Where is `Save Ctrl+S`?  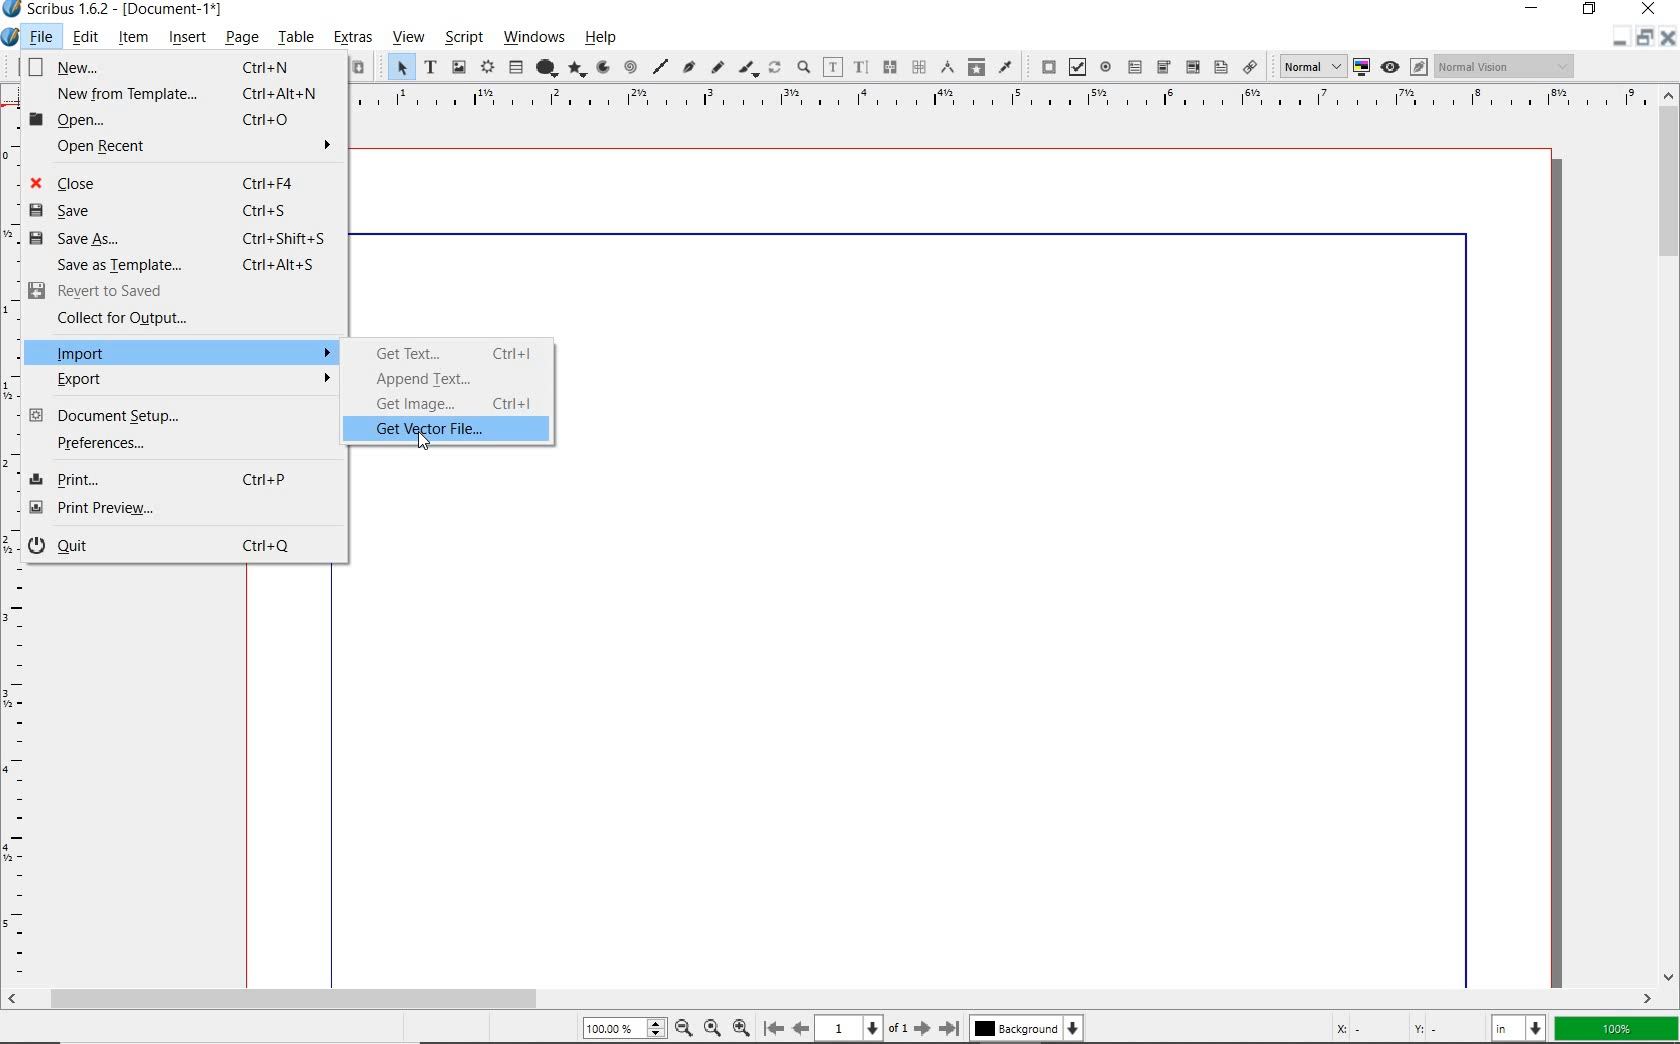
Save Ctrl+S is located at coordinates (183, 210).